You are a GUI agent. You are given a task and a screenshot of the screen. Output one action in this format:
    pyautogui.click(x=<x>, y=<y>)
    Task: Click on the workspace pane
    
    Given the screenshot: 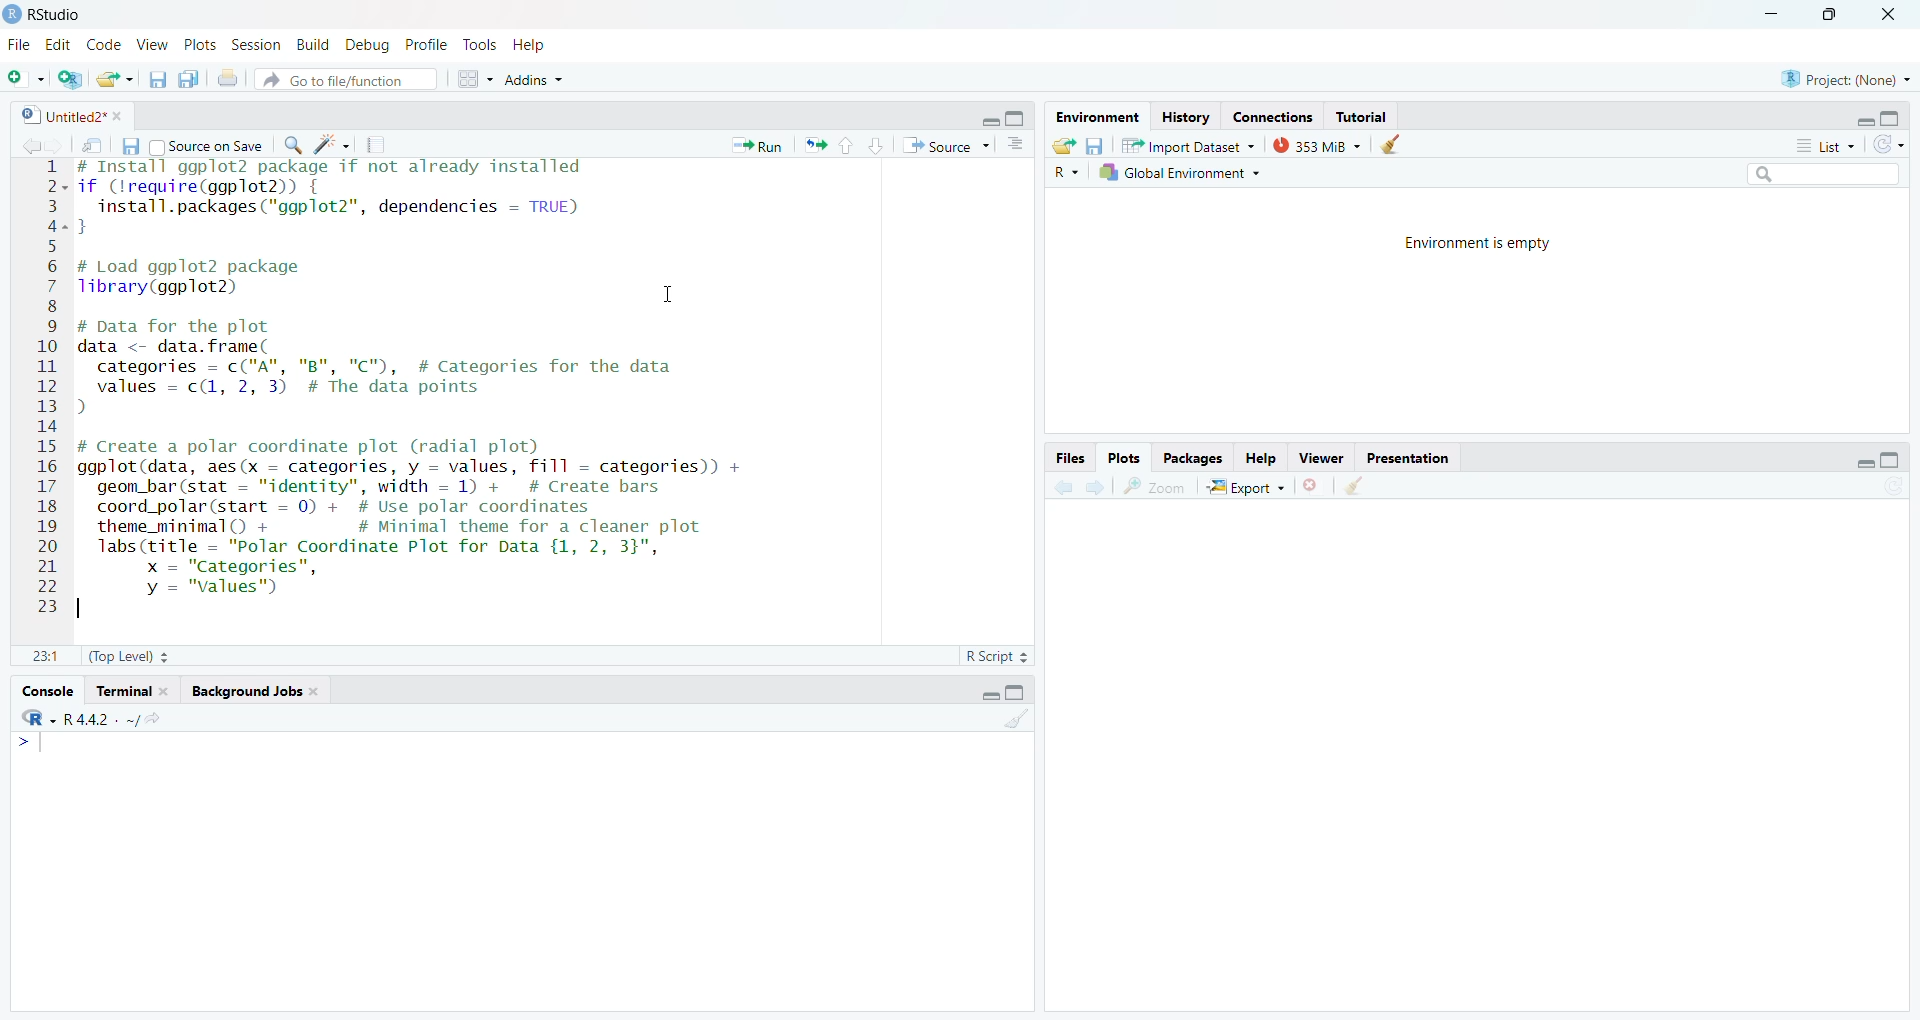 What is the action you would take?
    pyautogui.click(x=477, y=79)
    